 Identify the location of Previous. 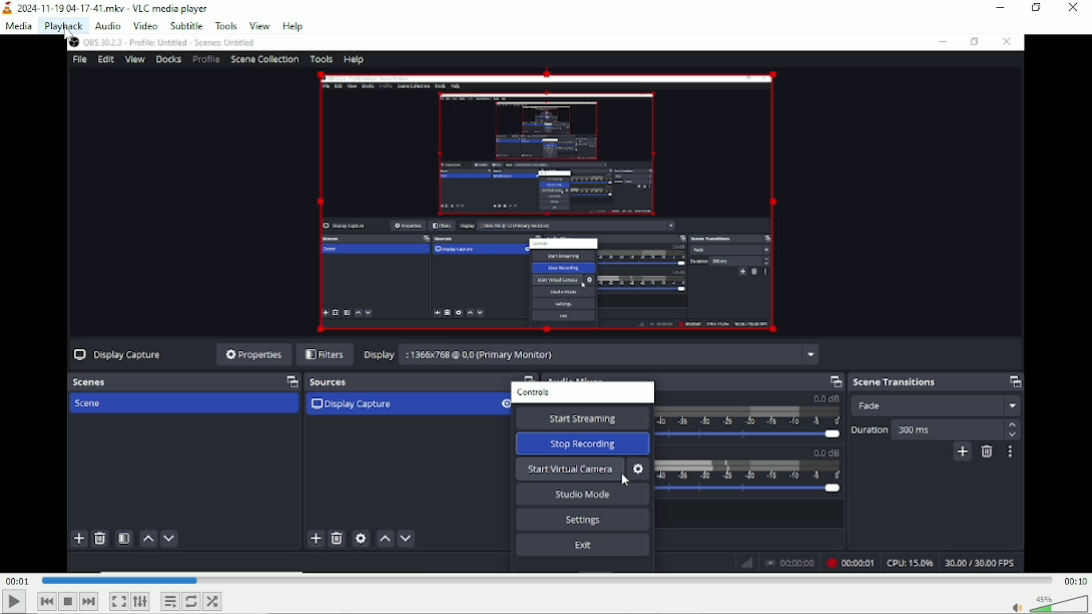
(46, 602).